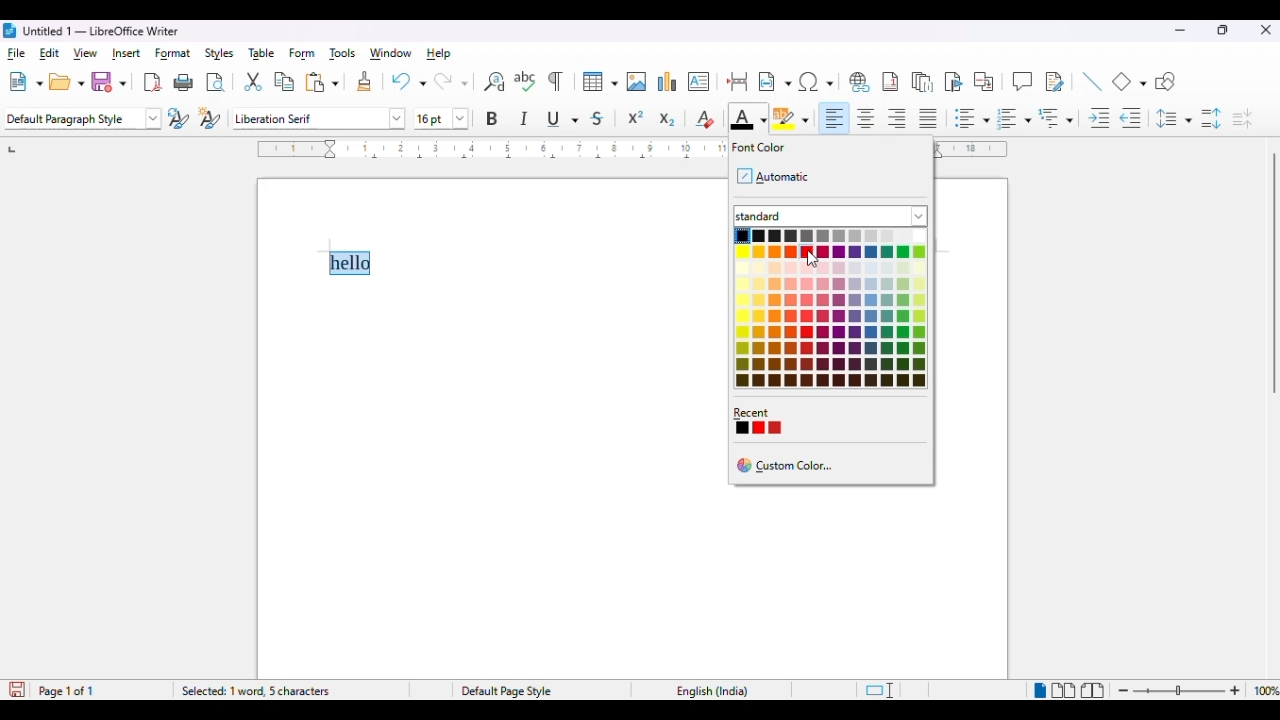 The height and width of the screenshot is (720, 1280). What do you see at coordinates (866, 119) in the screenshot?
I see `align center` at bounding box center [866, 119].